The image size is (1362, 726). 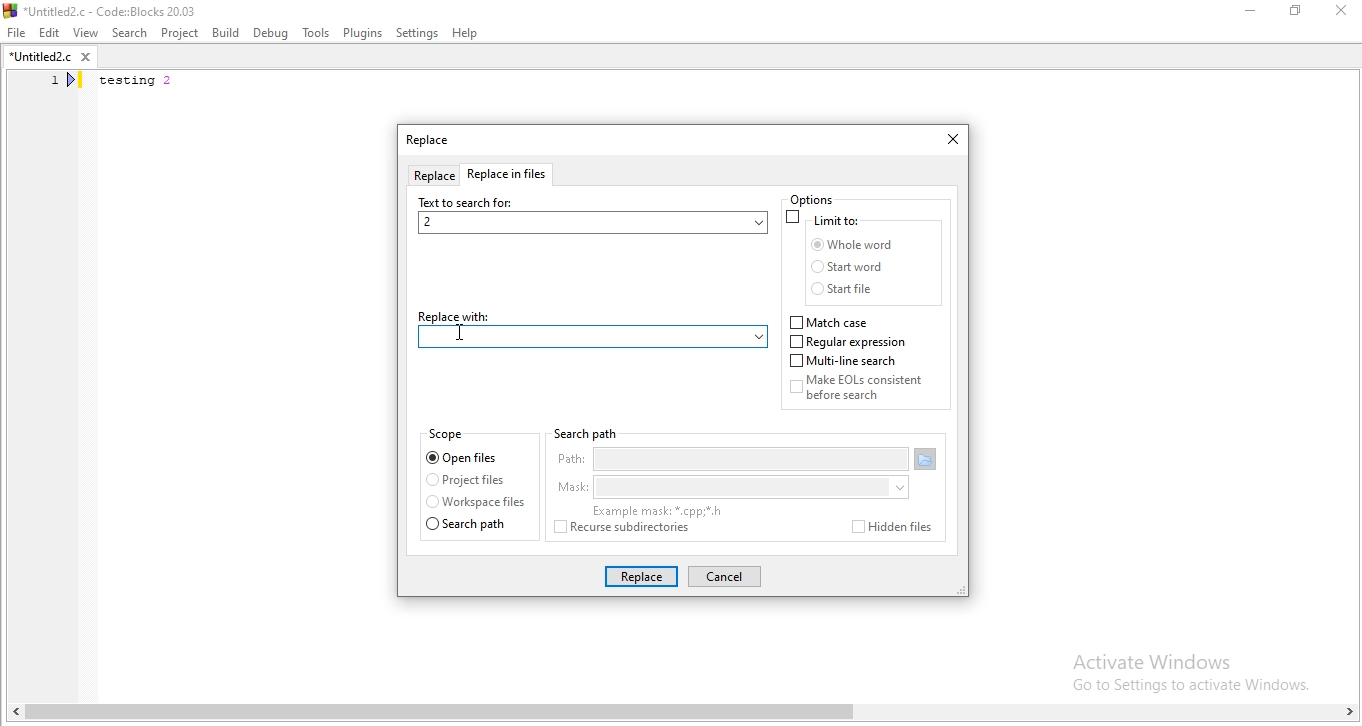 What do you see at coordinates (831, 322) in the screenshot?
I see `match case` at bounding box center [831, 322].